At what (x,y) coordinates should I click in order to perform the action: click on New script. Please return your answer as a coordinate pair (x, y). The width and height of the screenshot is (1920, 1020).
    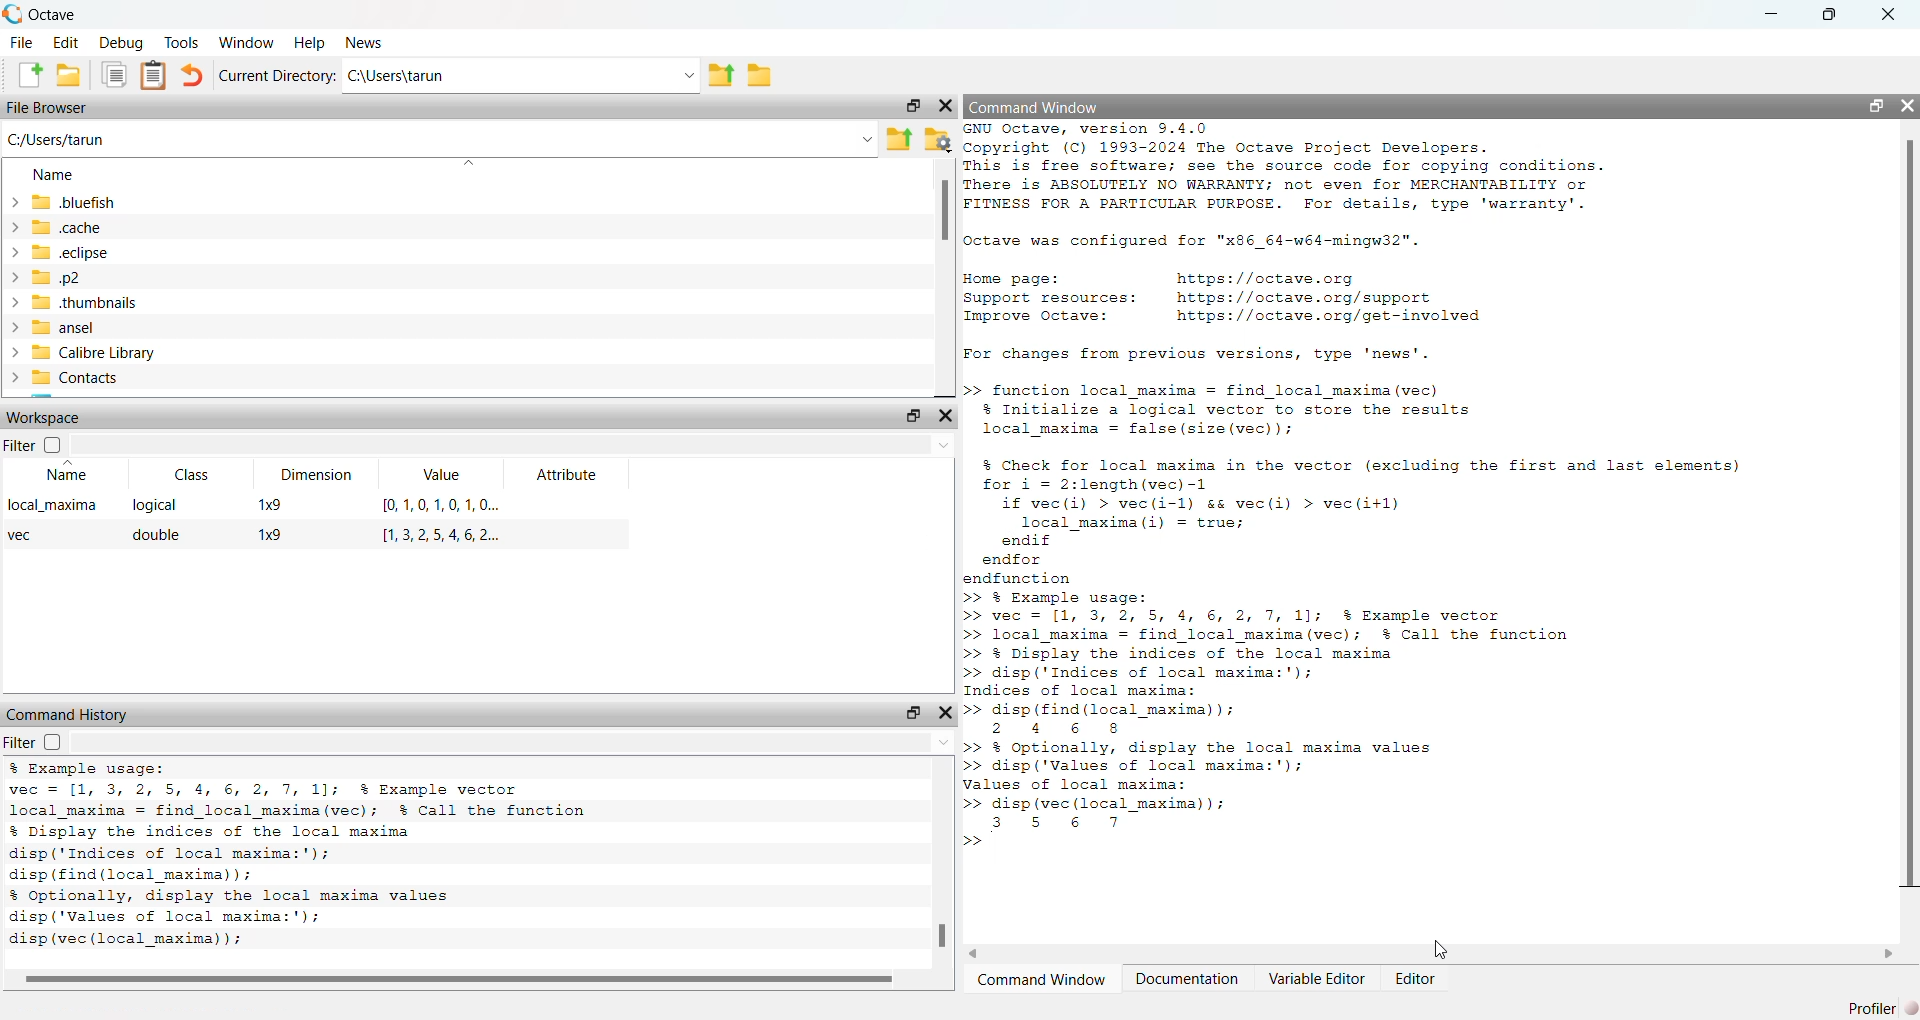
    Looking at the image, I should click on (27, 75).